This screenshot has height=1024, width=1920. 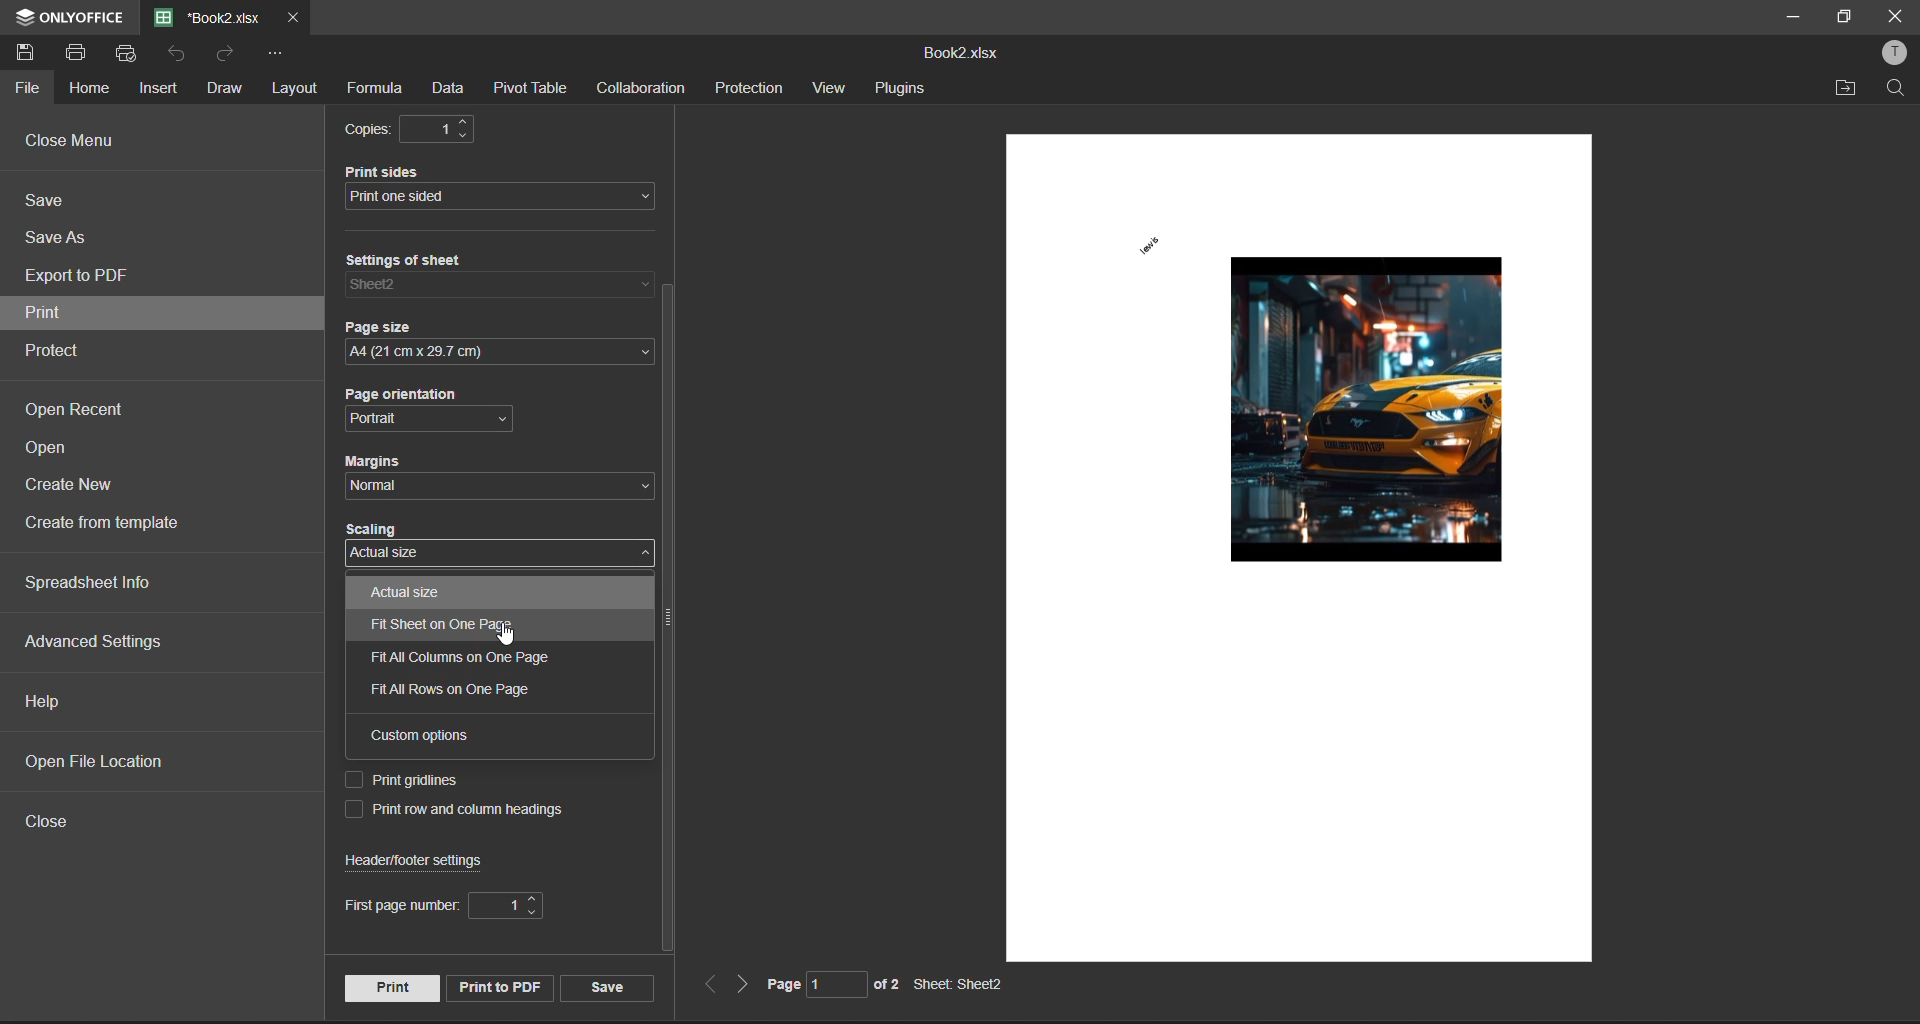 I want to click on print sides, so click(x=401, y=171).